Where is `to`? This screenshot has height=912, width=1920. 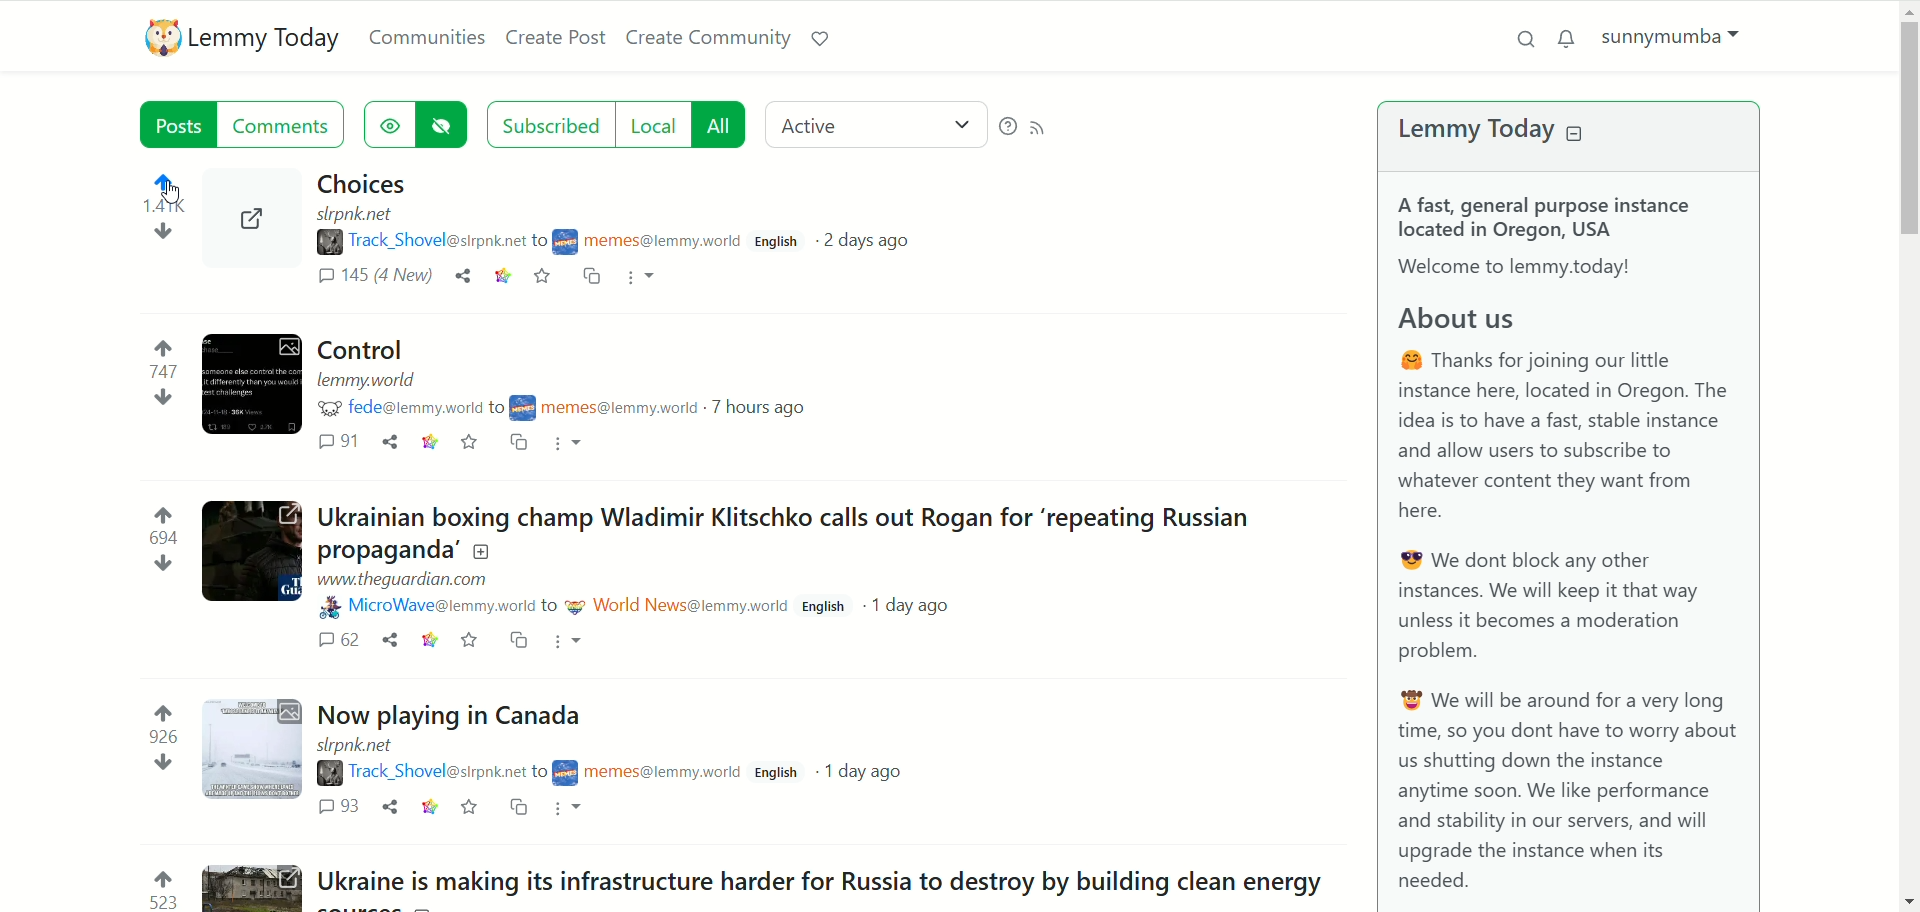
to is located at coordinates (538, 775).